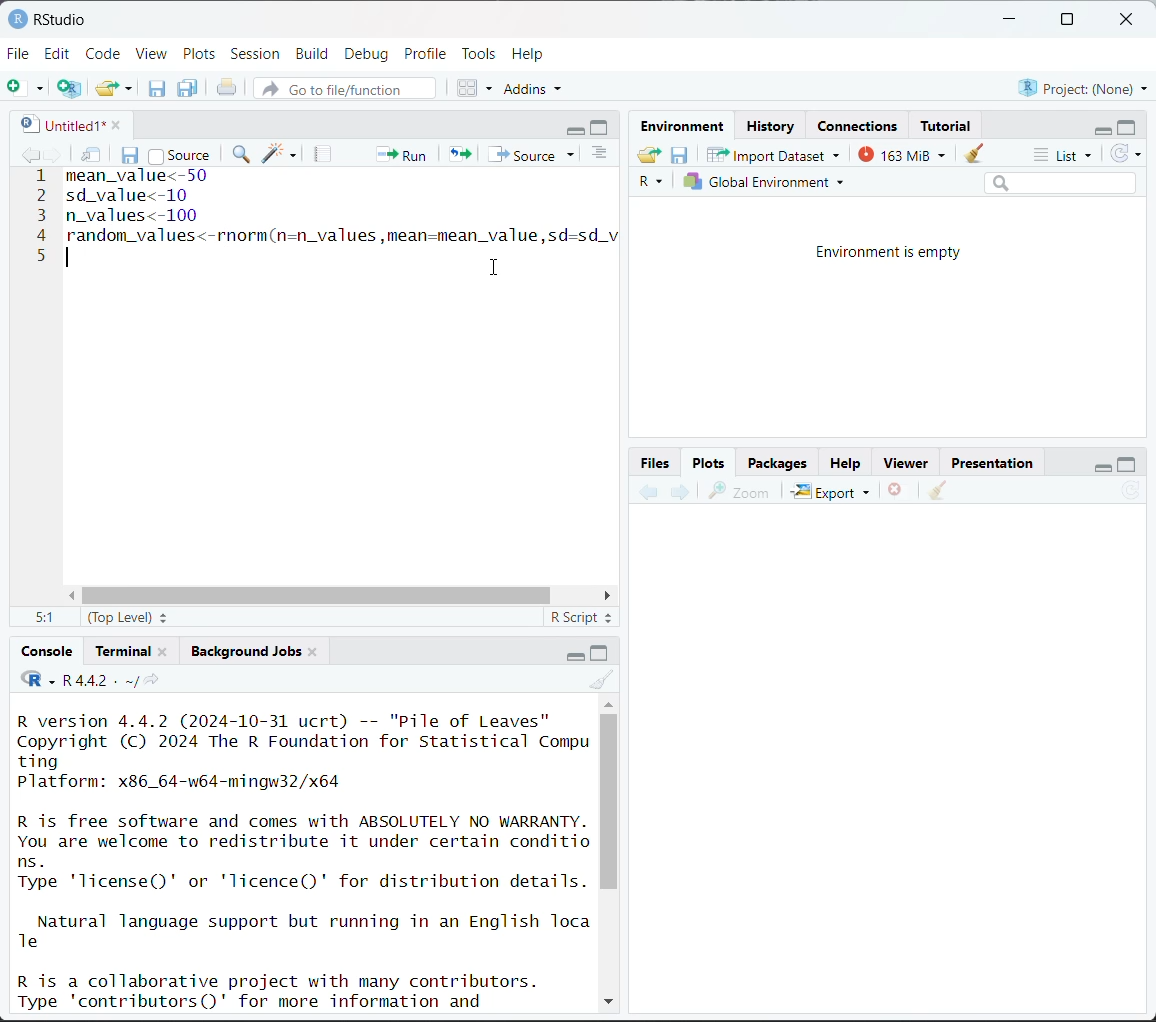 This screenshot has width=1156, height=1022. I want to click on Terminal, so click(125, 648).